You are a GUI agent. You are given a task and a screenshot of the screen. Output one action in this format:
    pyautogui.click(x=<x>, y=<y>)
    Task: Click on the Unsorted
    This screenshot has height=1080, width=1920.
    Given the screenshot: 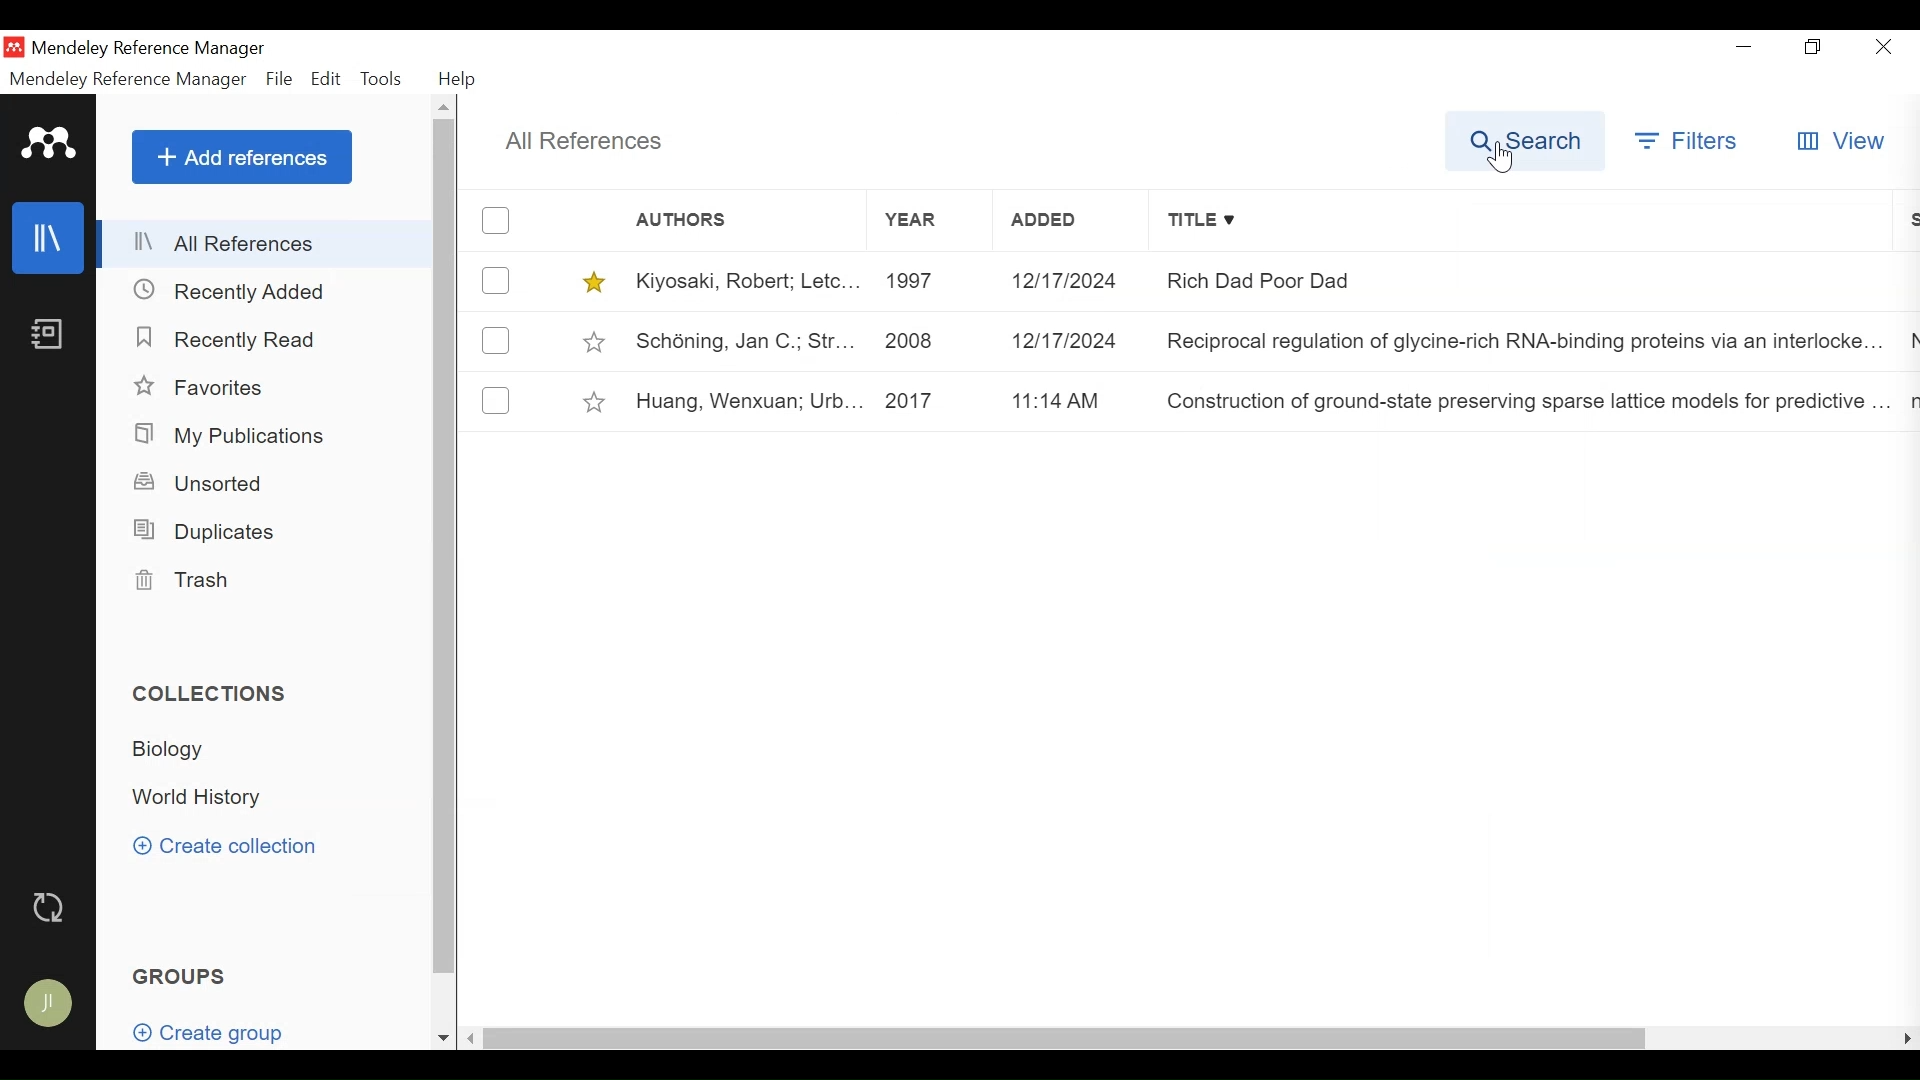 What is the action you would take?
    pyautogui.click(x=209, y=483)
    